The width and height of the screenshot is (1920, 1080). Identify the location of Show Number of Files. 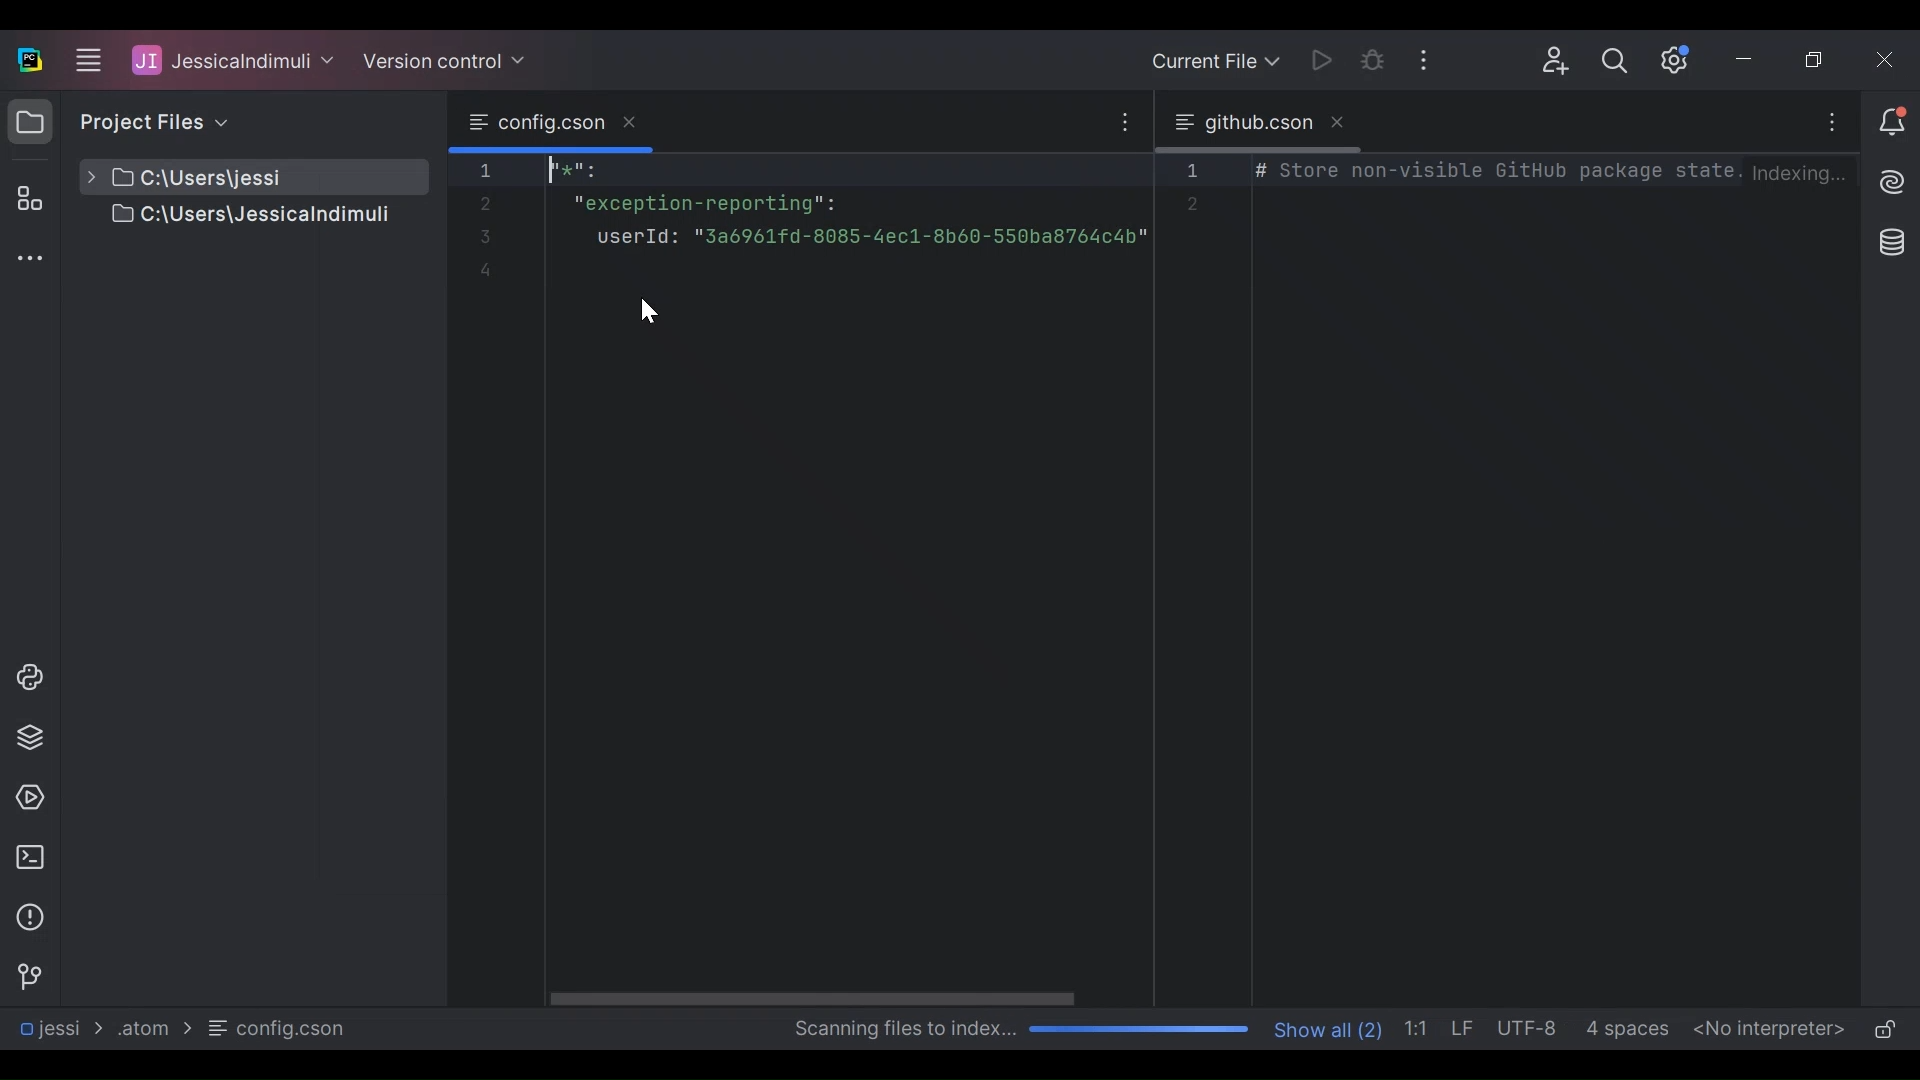
(1330, 1027).